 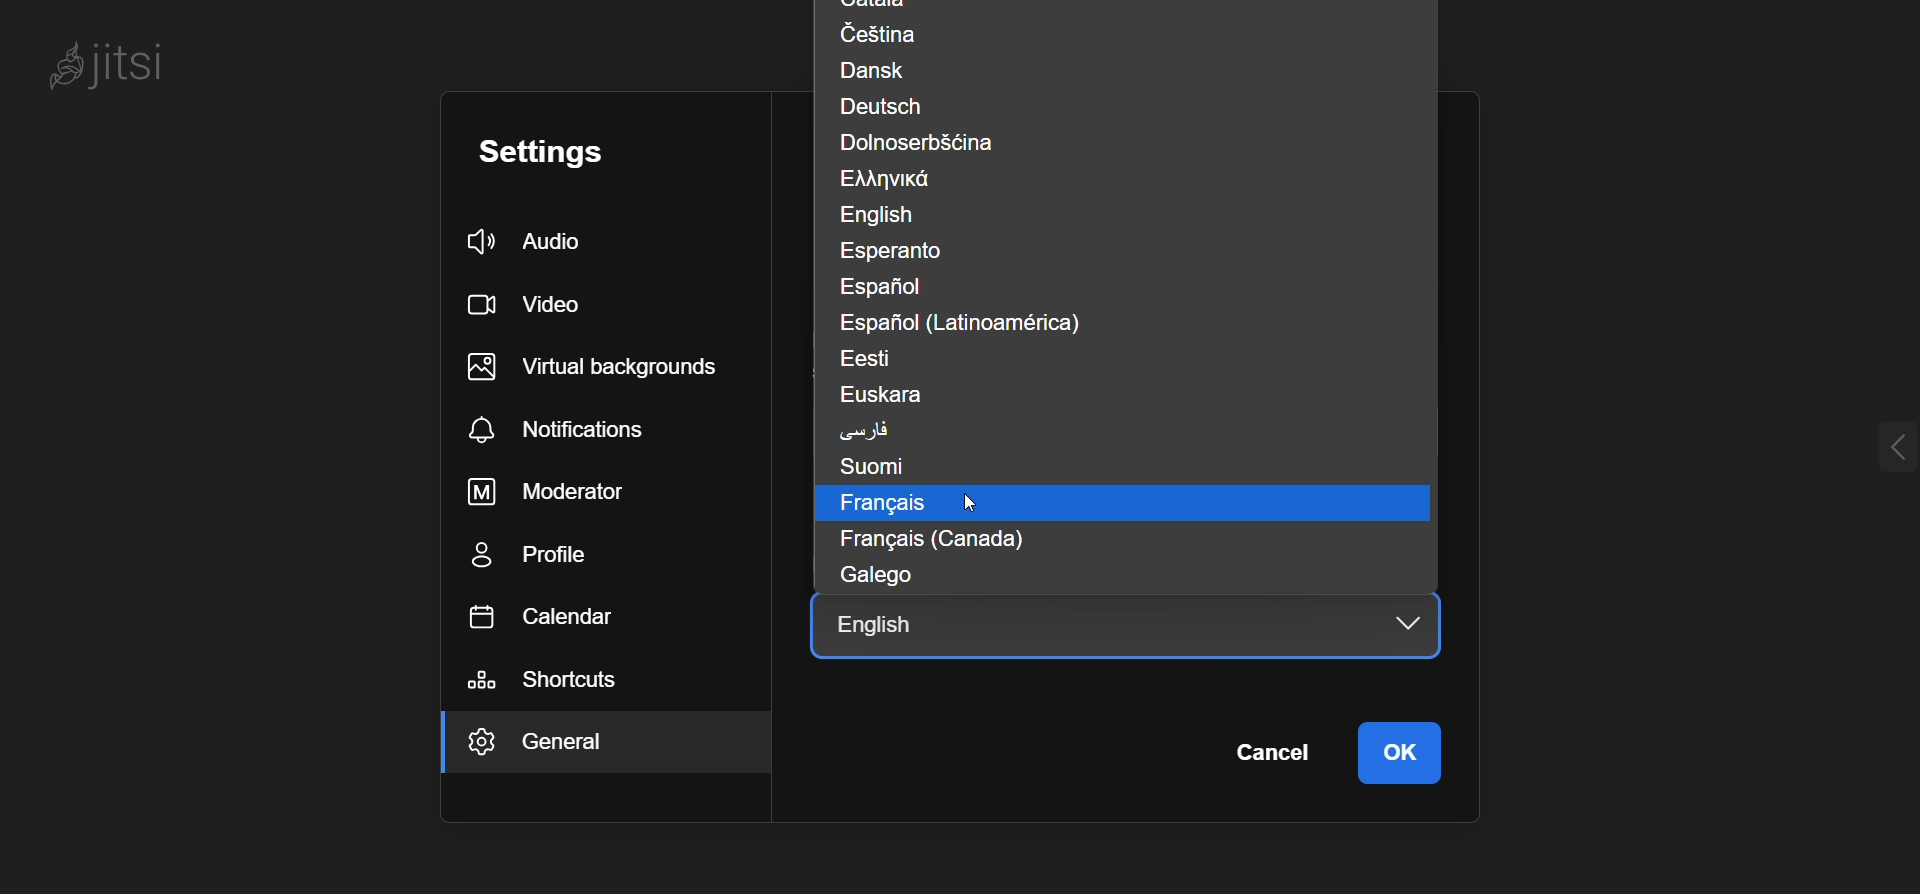 I want to click on Galego, so click(x=871, y=574).